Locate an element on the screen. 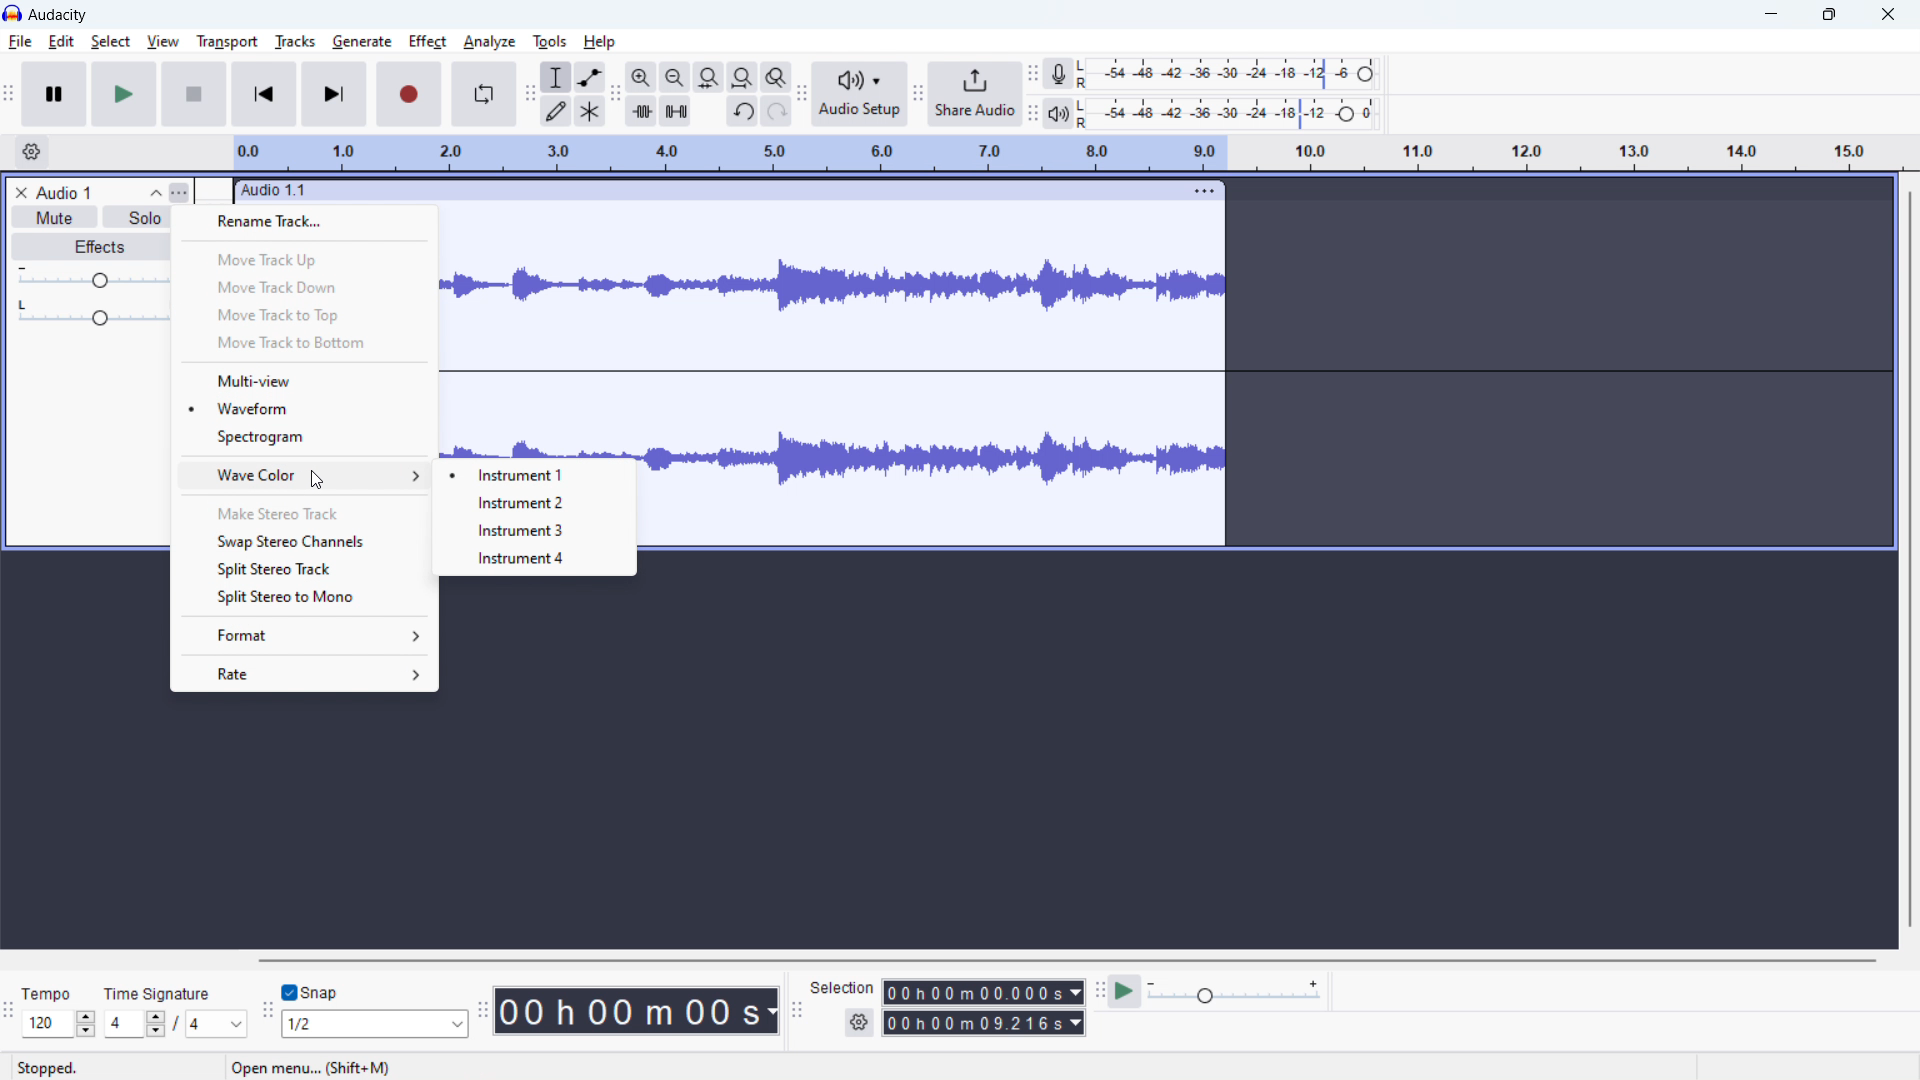  gain is located at coordinates (94, 281).